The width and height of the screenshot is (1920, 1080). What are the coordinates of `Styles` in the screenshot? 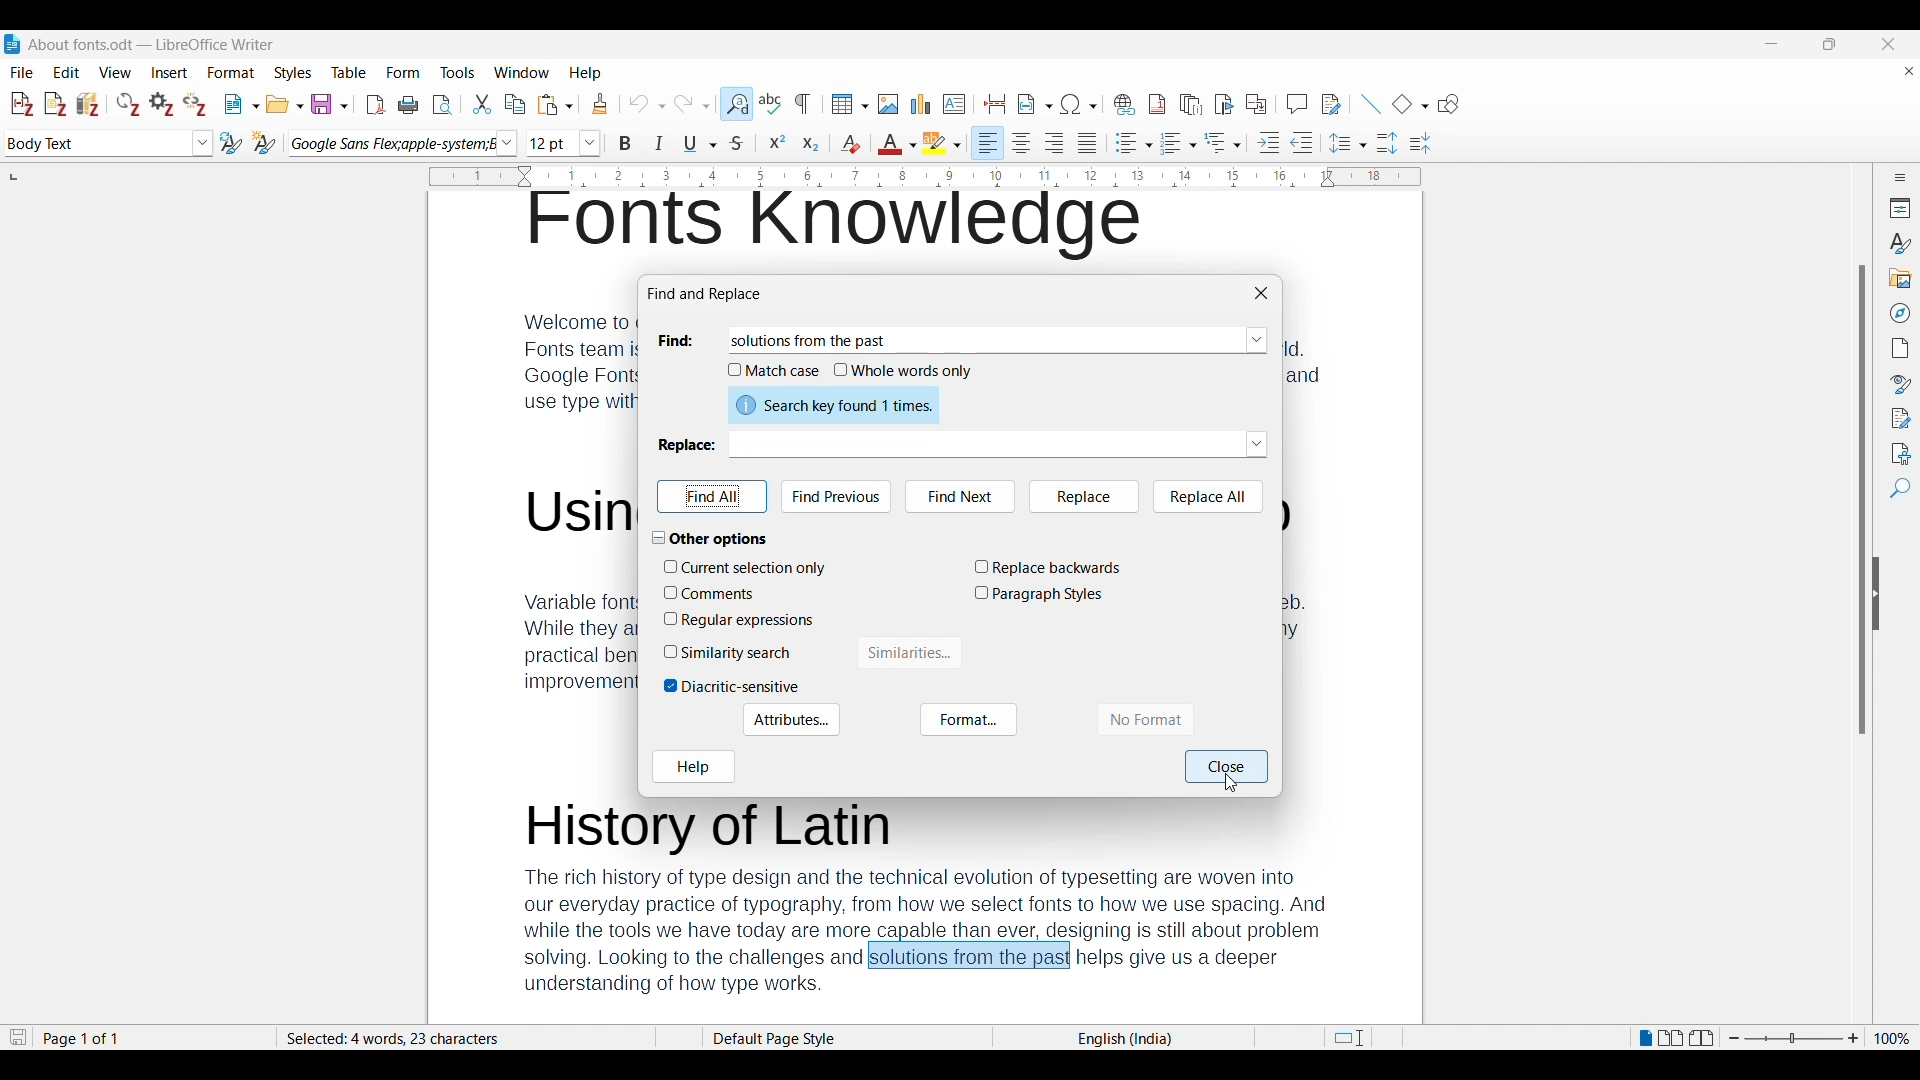 It's located at (1898, 243).